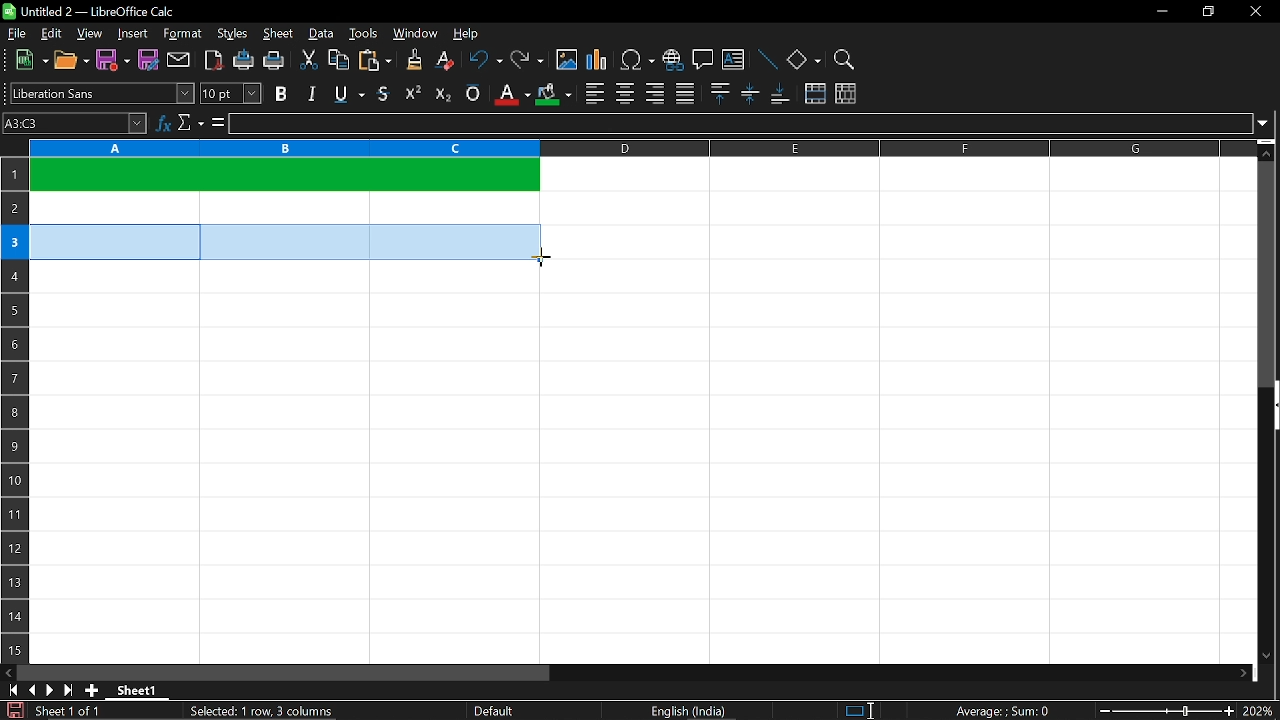  Describe the element at coordinates (278, 34) in the screenshot. I see `sheet` at that location.